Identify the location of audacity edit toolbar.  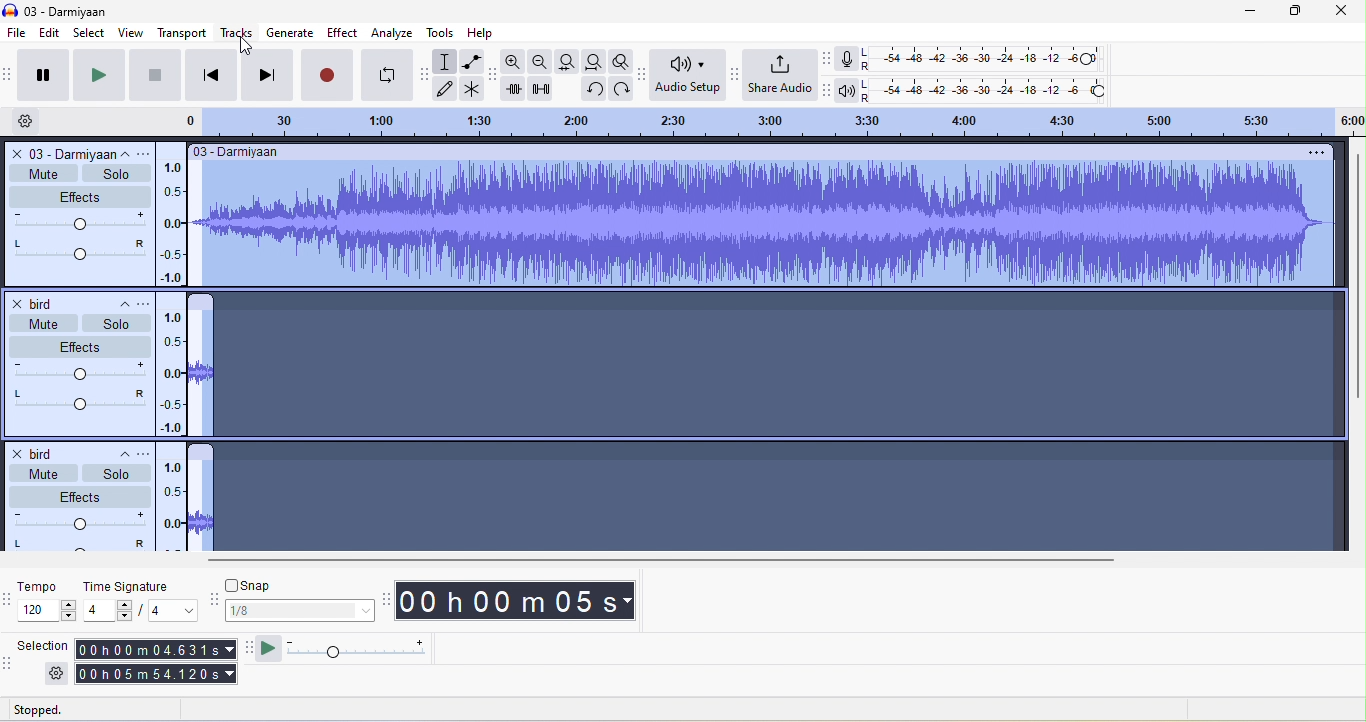
(495, 72).